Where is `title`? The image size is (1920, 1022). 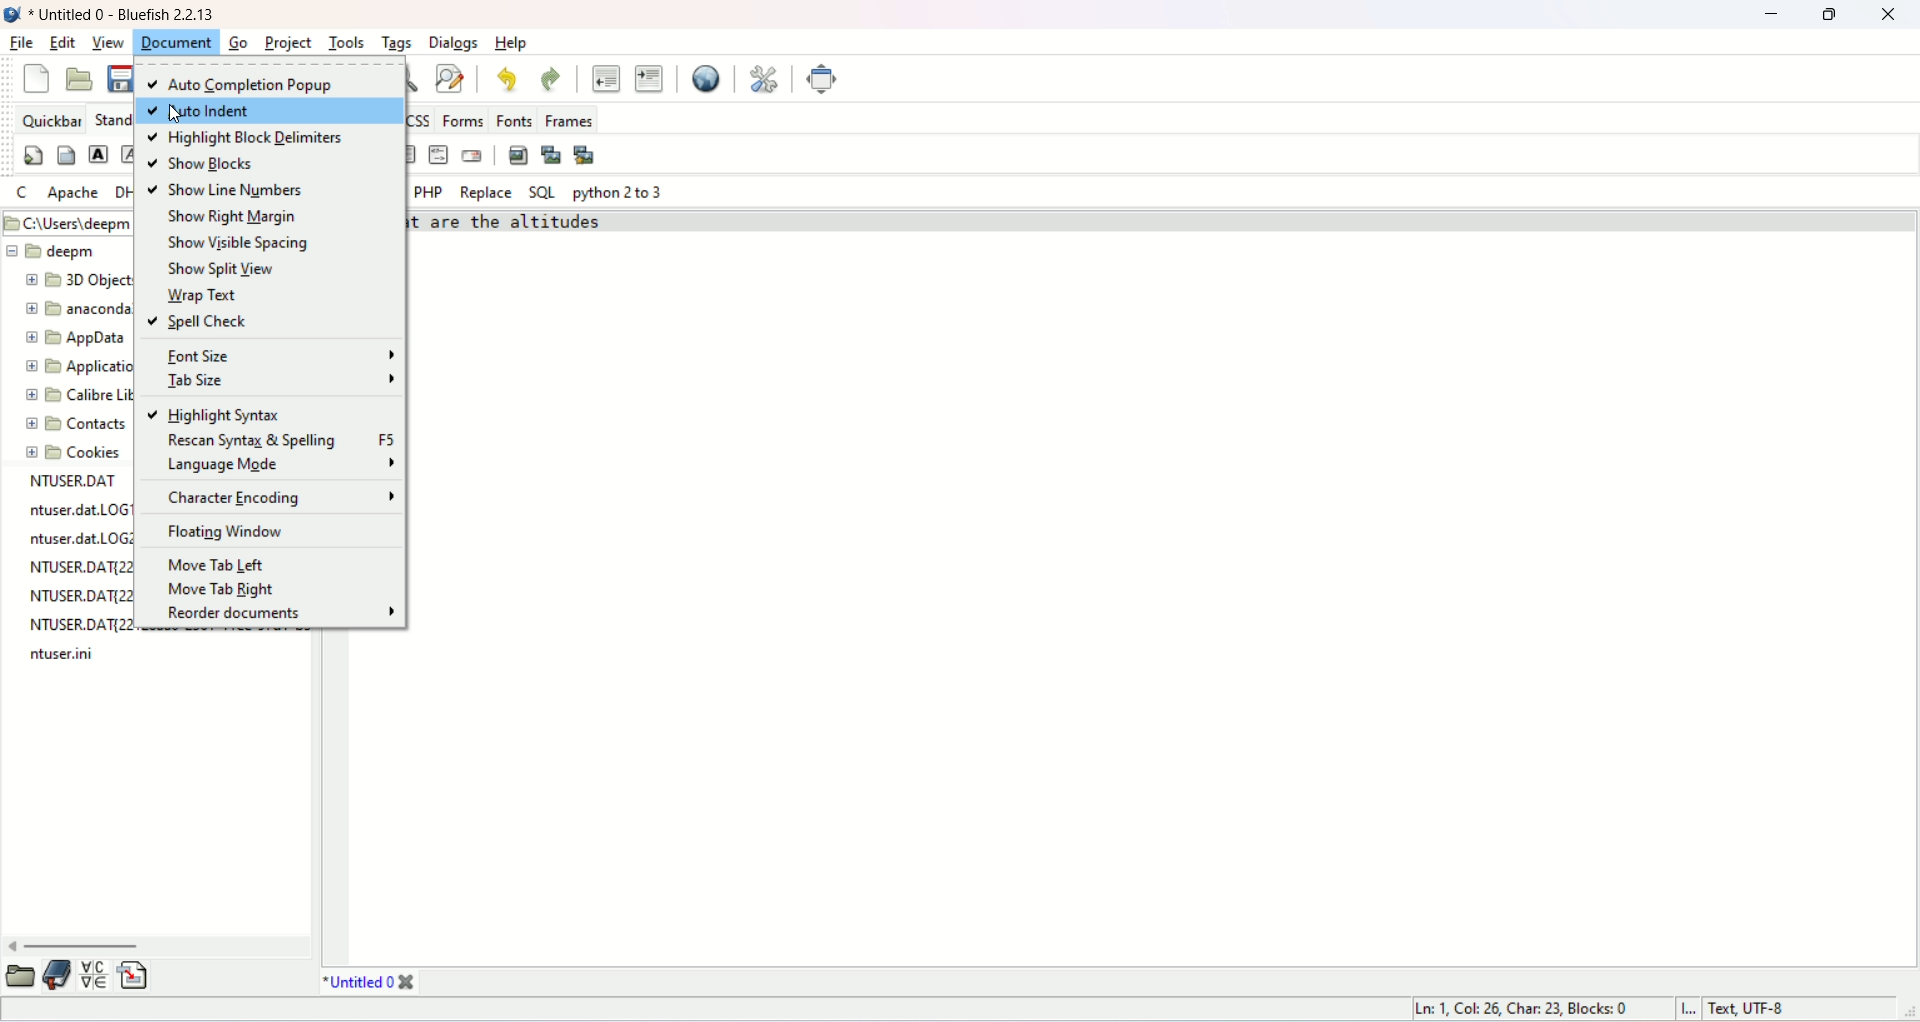
title is located at coordinates (371, 983).